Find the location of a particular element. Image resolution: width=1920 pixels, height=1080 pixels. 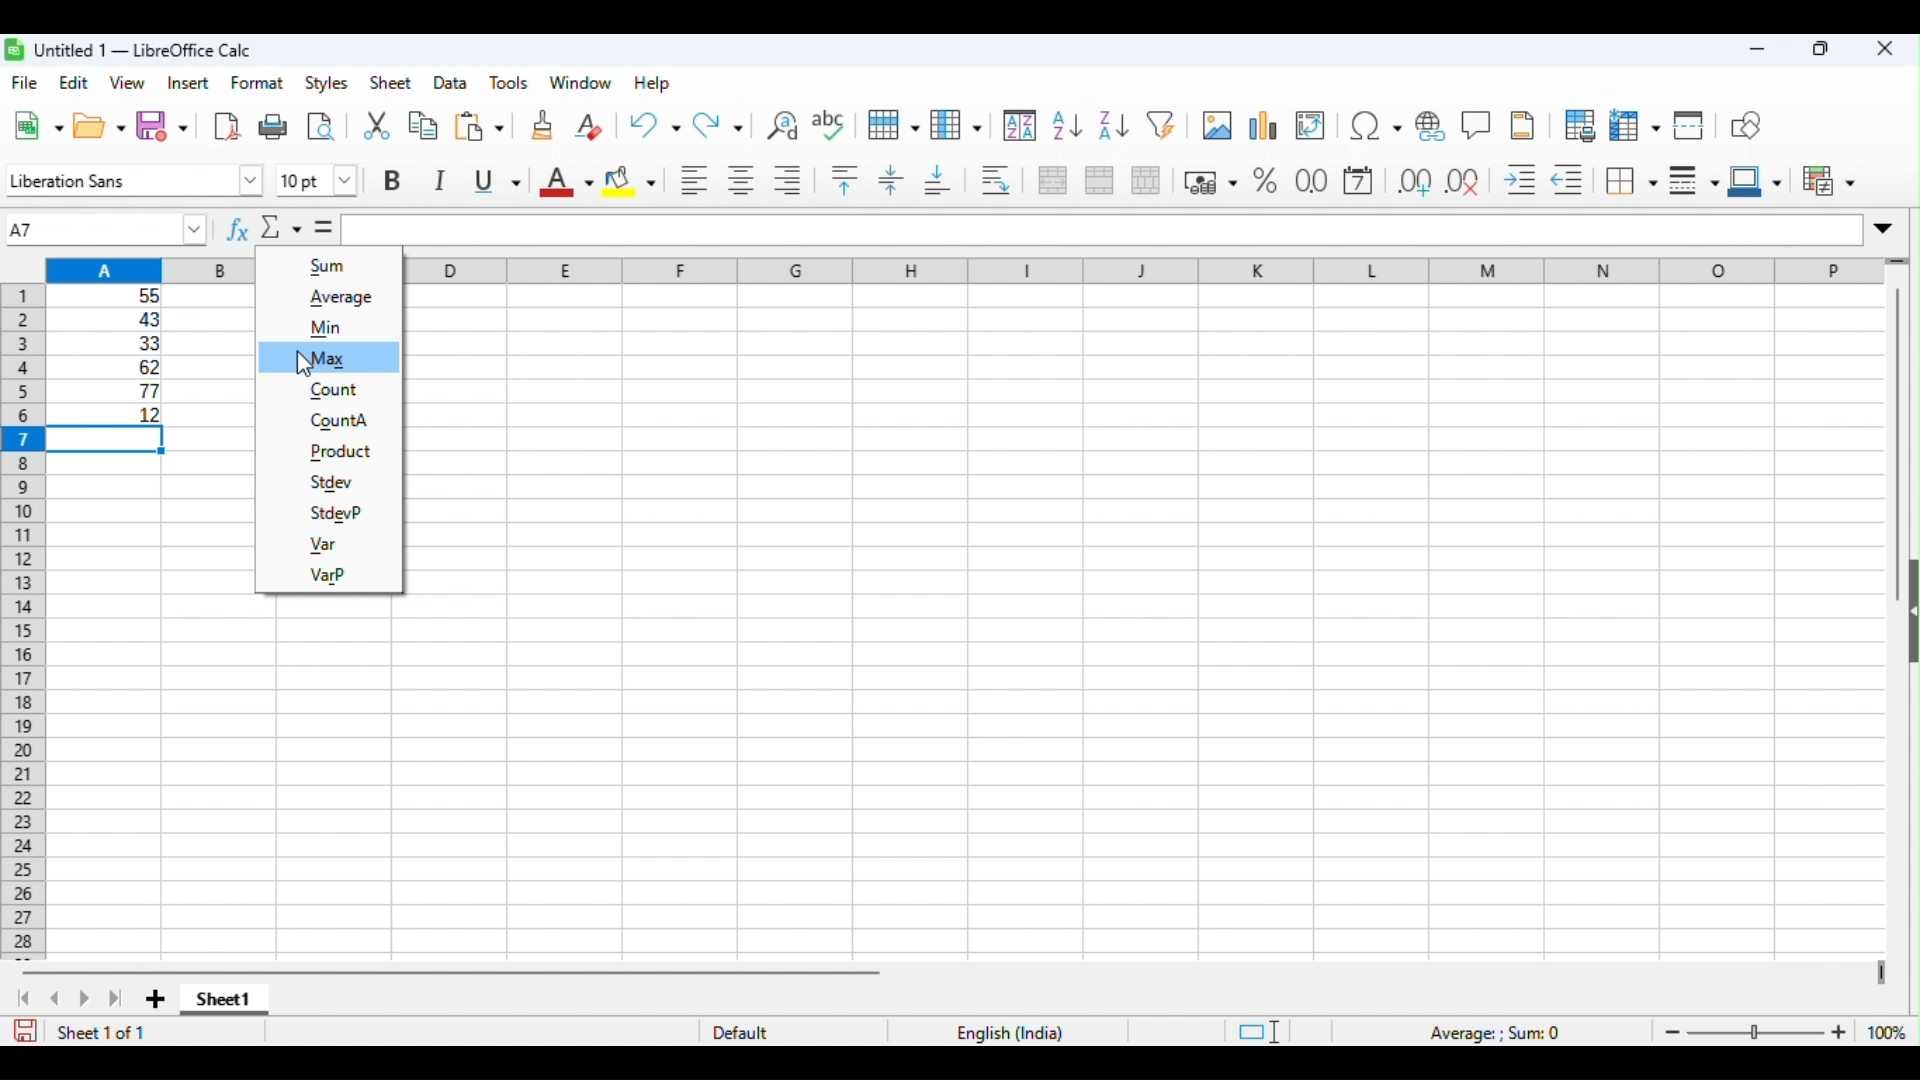

show draw functions is located at coordinates (1750, 123).